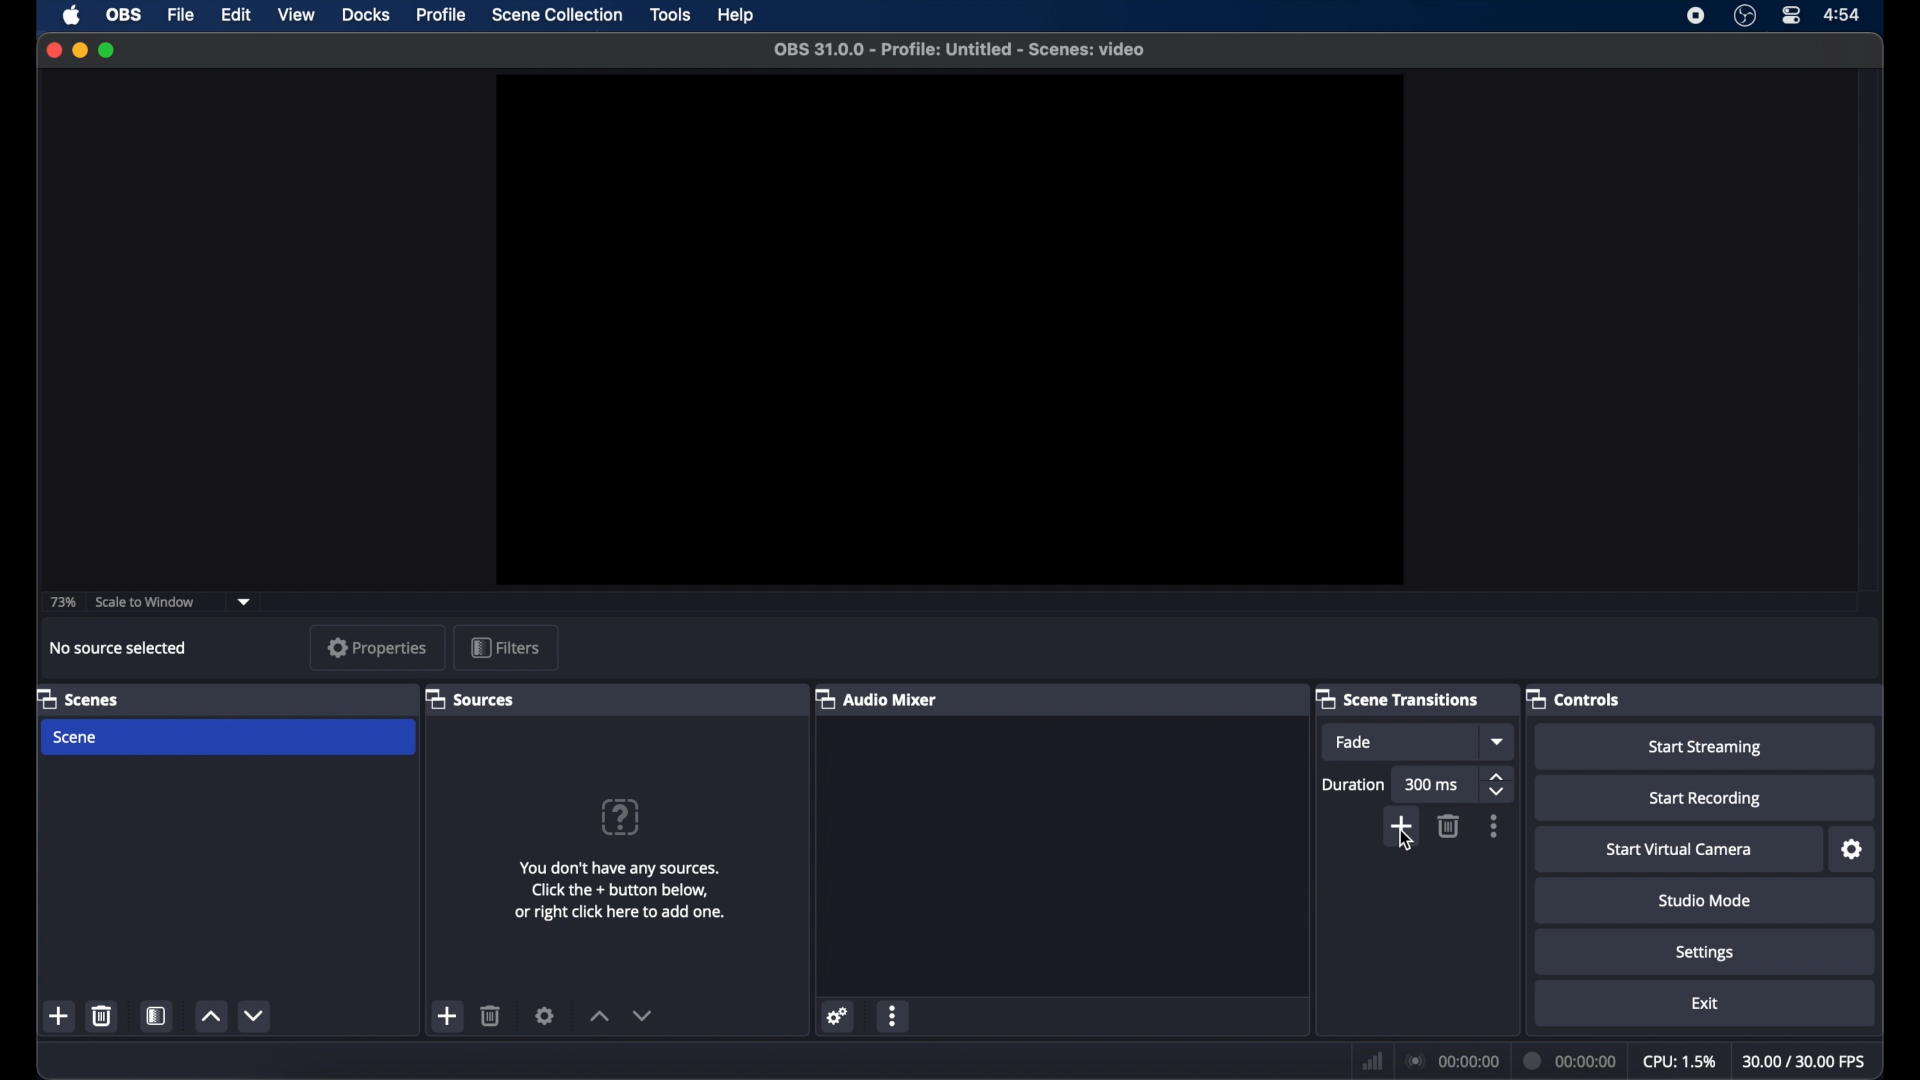 The height and width of the screenshot is (1080, 1920). Describe the element at coordinates (1806, 1062) in the screenshot. I see `fps` at that location.